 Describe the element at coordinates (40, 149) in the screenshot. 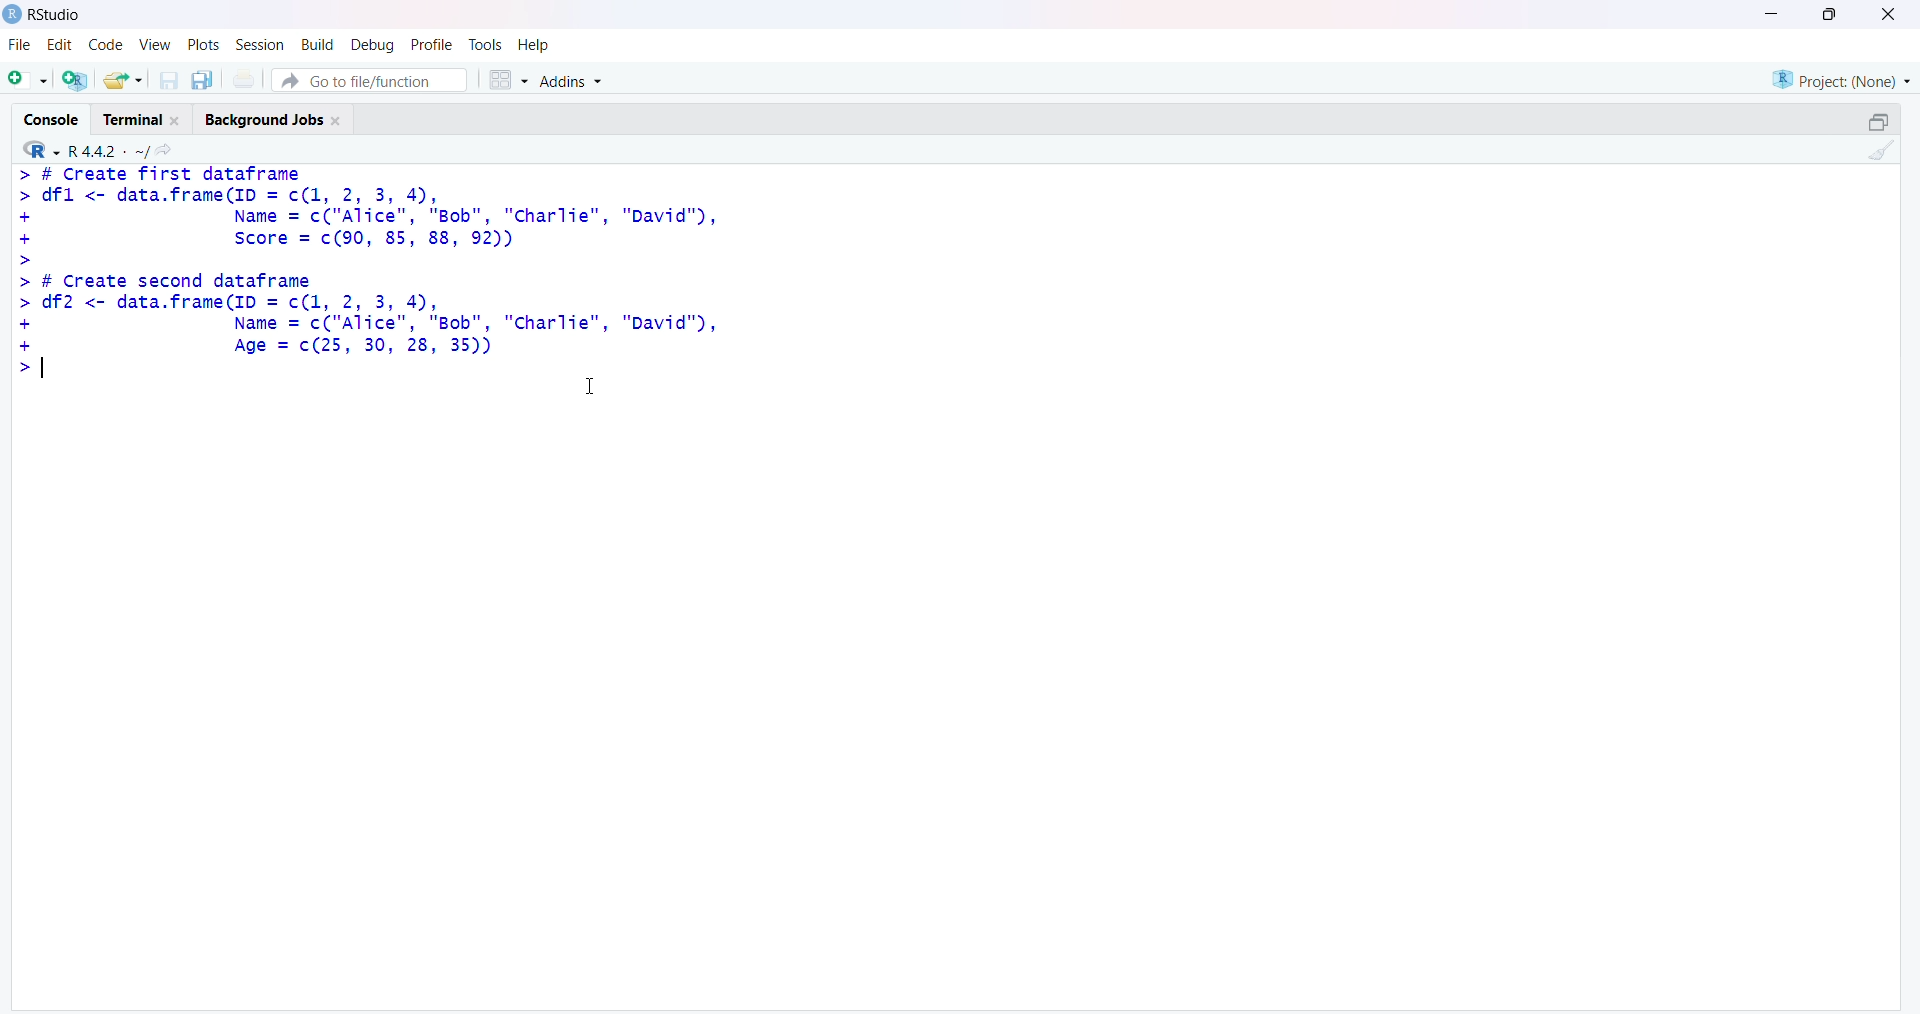

I see `R` at that location.